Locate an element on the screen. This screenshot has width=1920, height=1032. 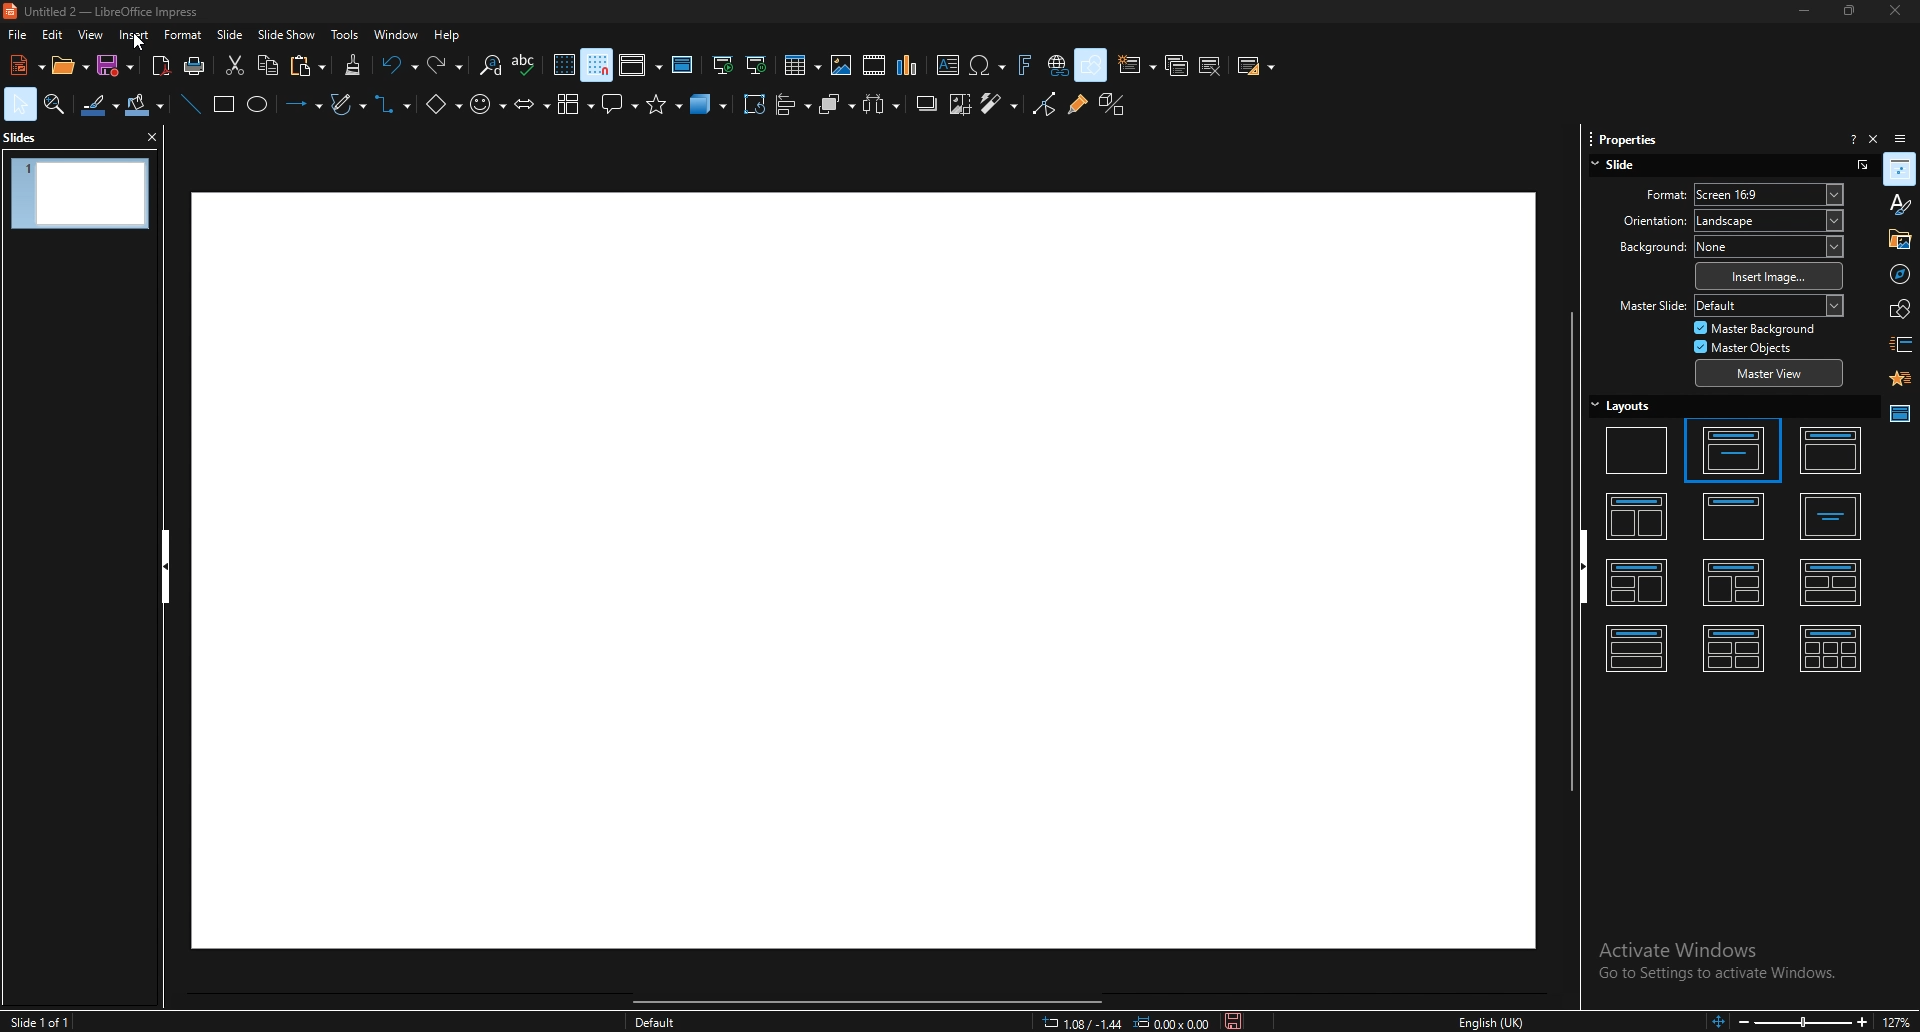
edit is located at coordinates (52, 34).